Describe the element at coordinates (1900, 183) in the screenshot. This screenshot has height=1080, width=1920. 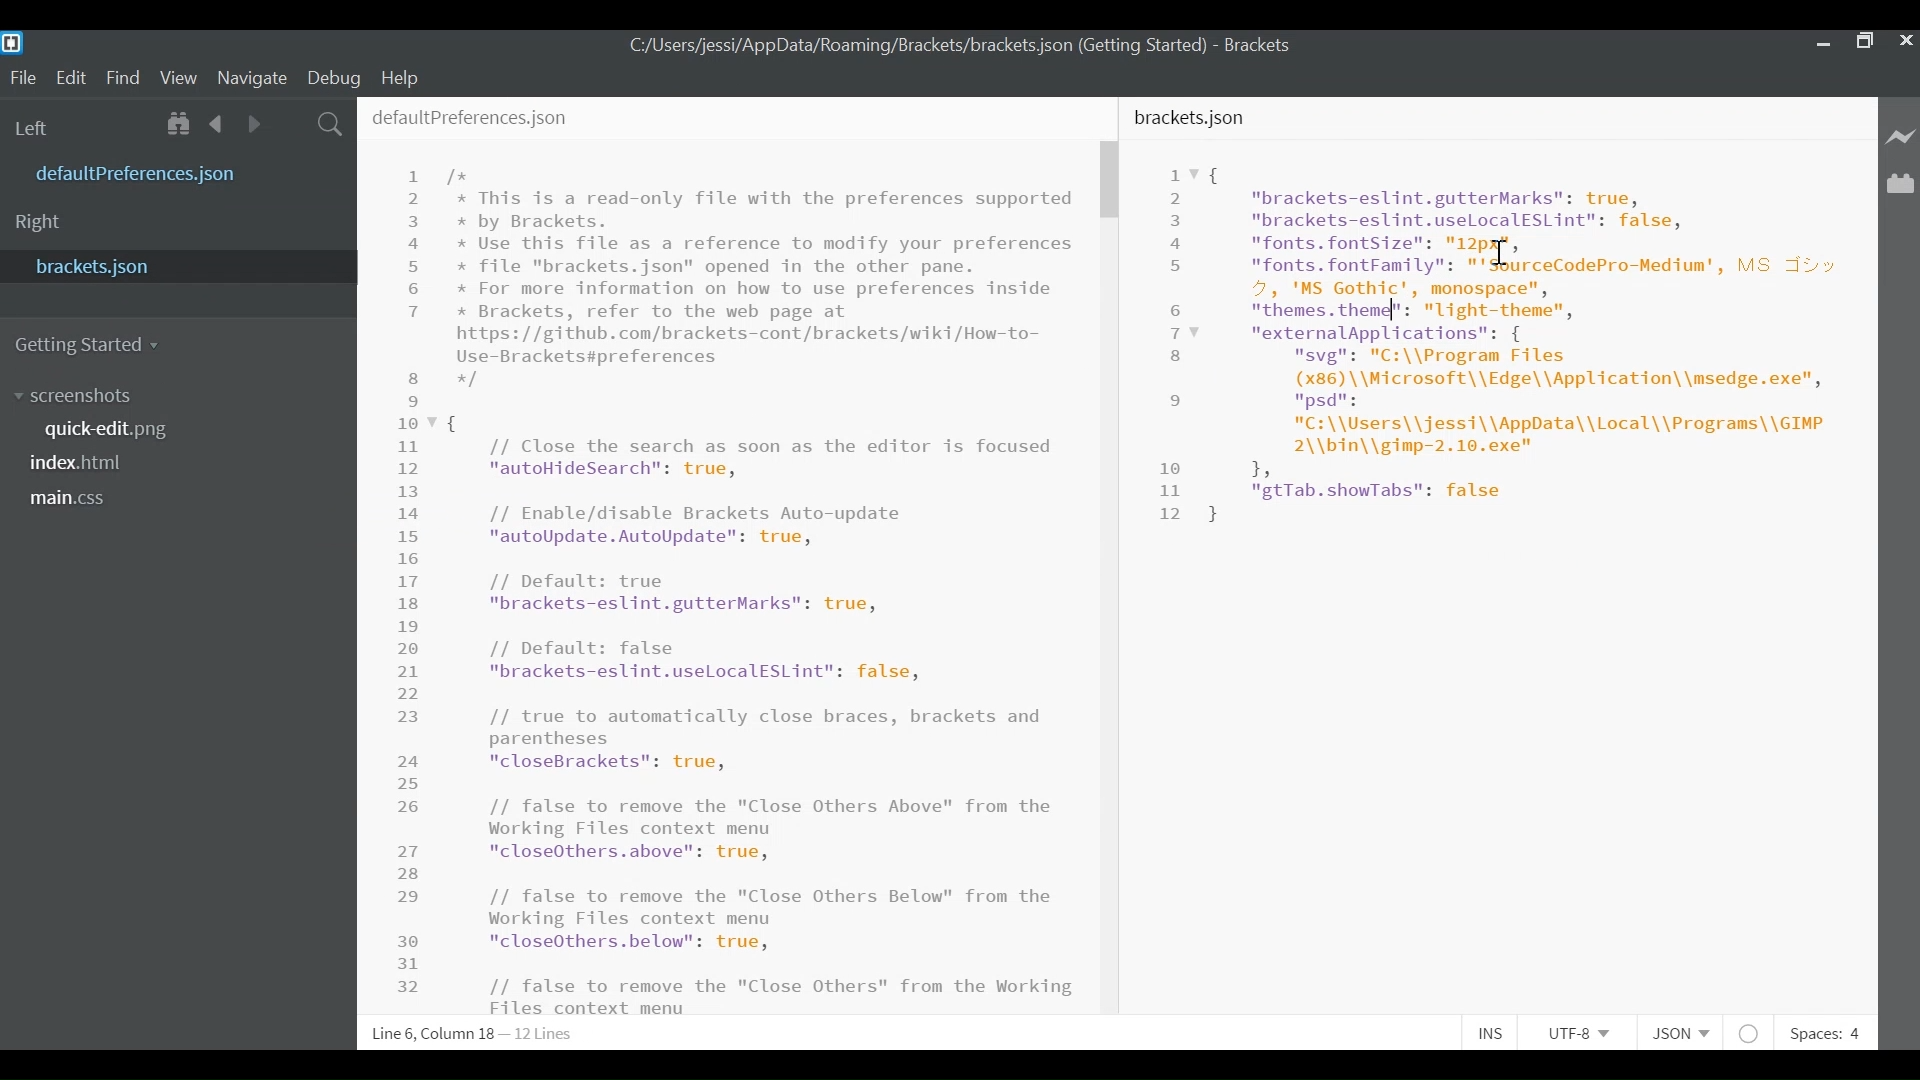
I see `Manage Extensions` at that location.